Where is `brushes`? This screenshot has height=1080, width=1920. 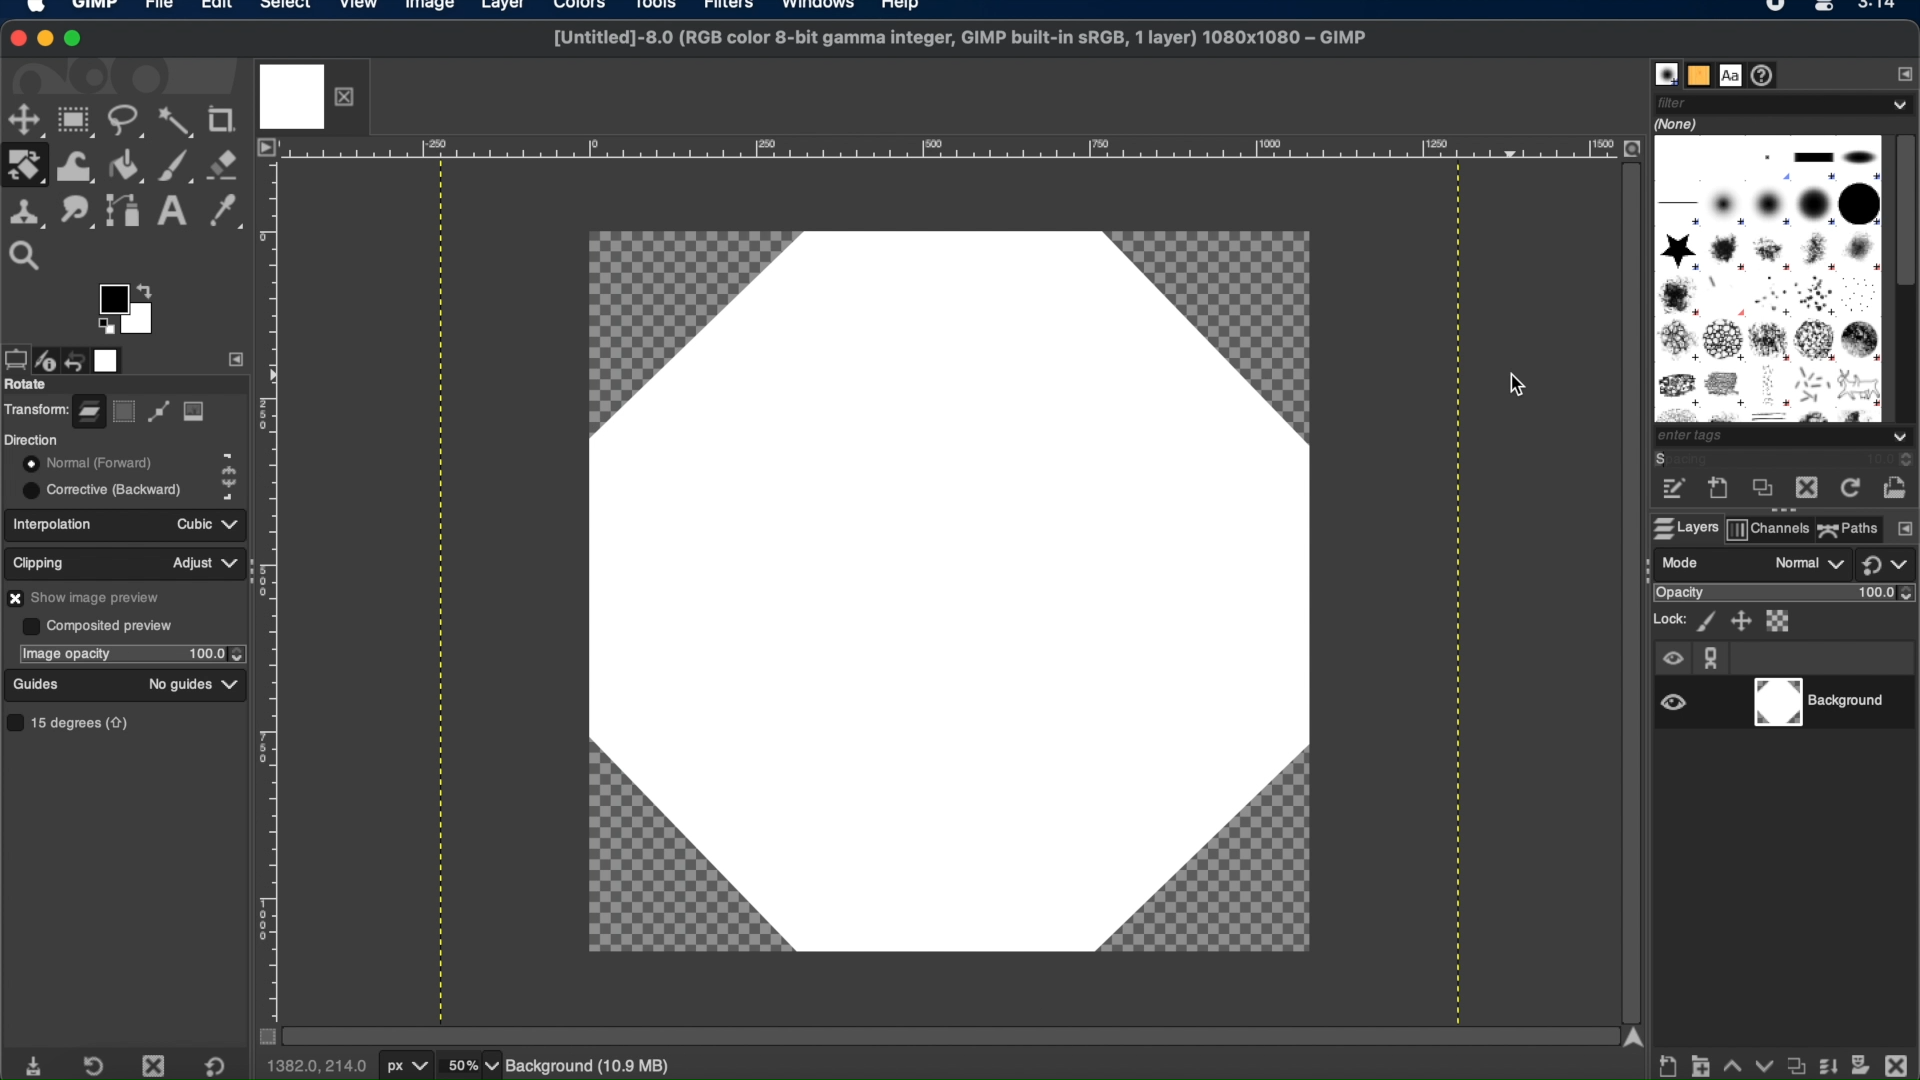
brushes is located at coordinates (1665, 74).